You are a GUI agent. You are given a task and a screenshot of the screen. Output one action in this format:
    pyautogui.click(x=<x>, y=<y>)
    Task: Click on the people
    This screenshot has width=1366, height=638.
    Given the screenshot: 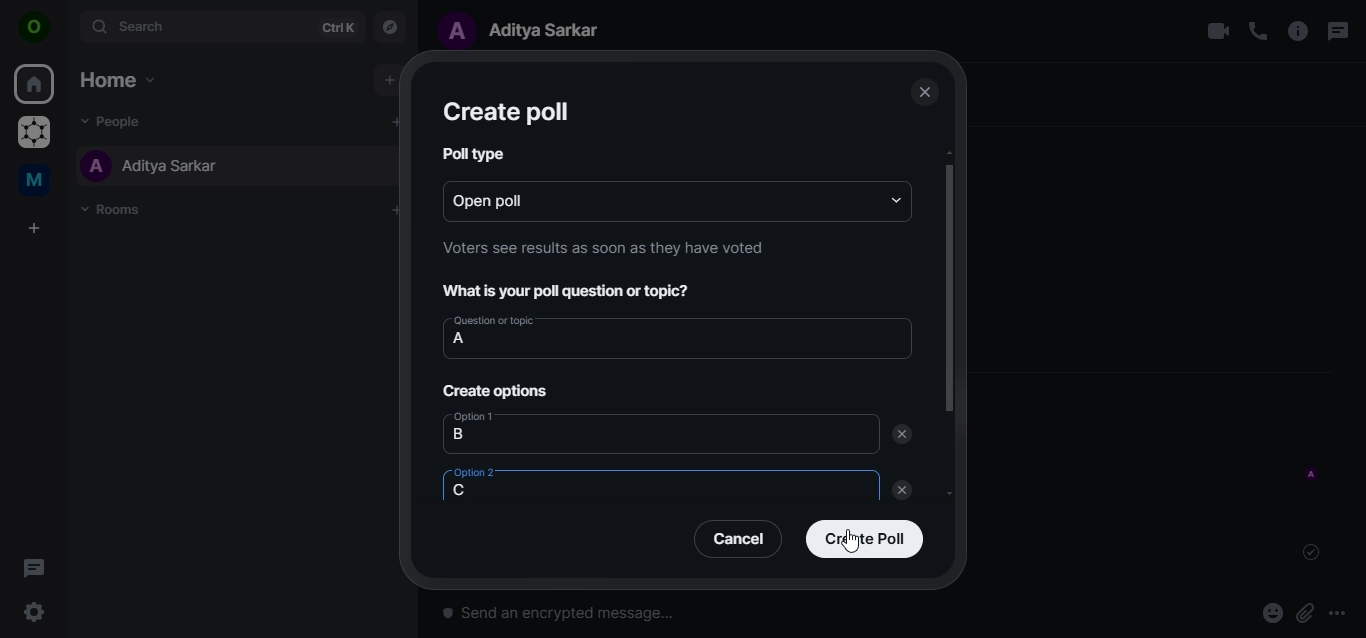 What is the action you would take?
    pyautogui.click(x=118, y=120)
    